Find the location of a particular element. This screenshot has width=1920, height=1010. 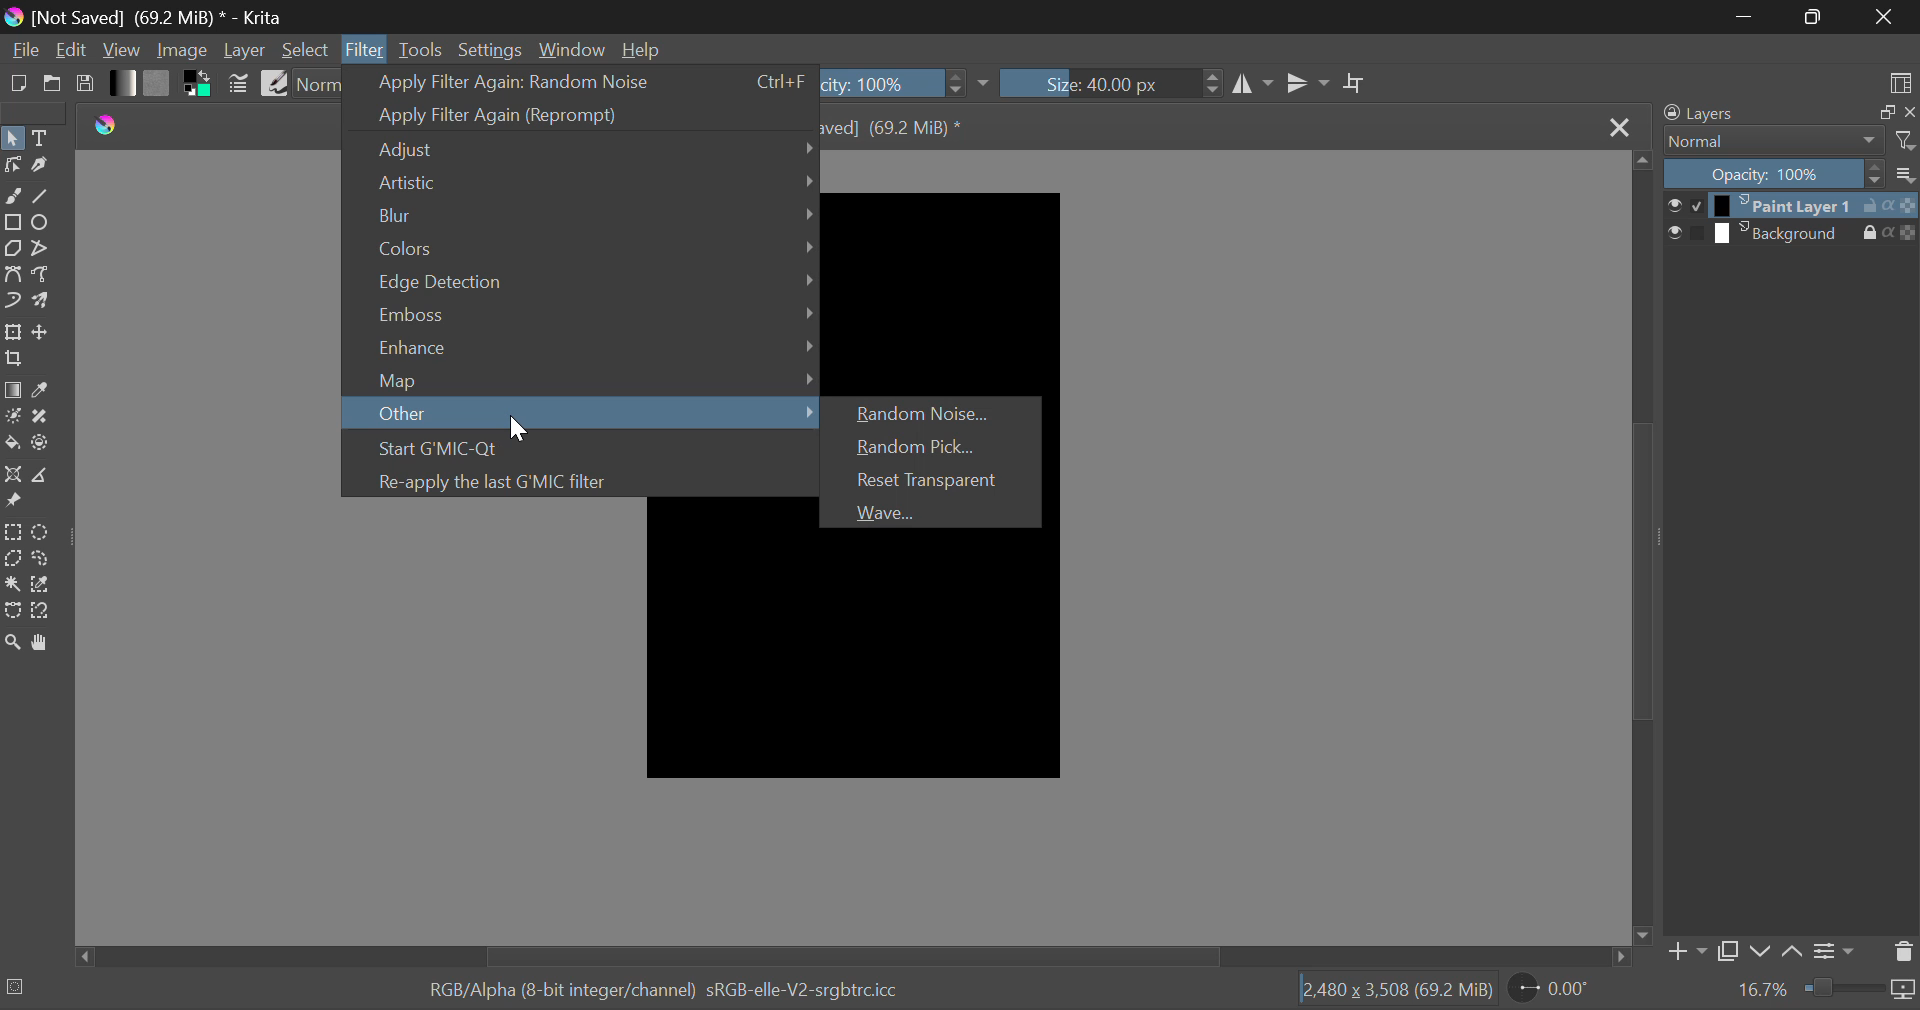

Settings is located at coordinates (492, 48).